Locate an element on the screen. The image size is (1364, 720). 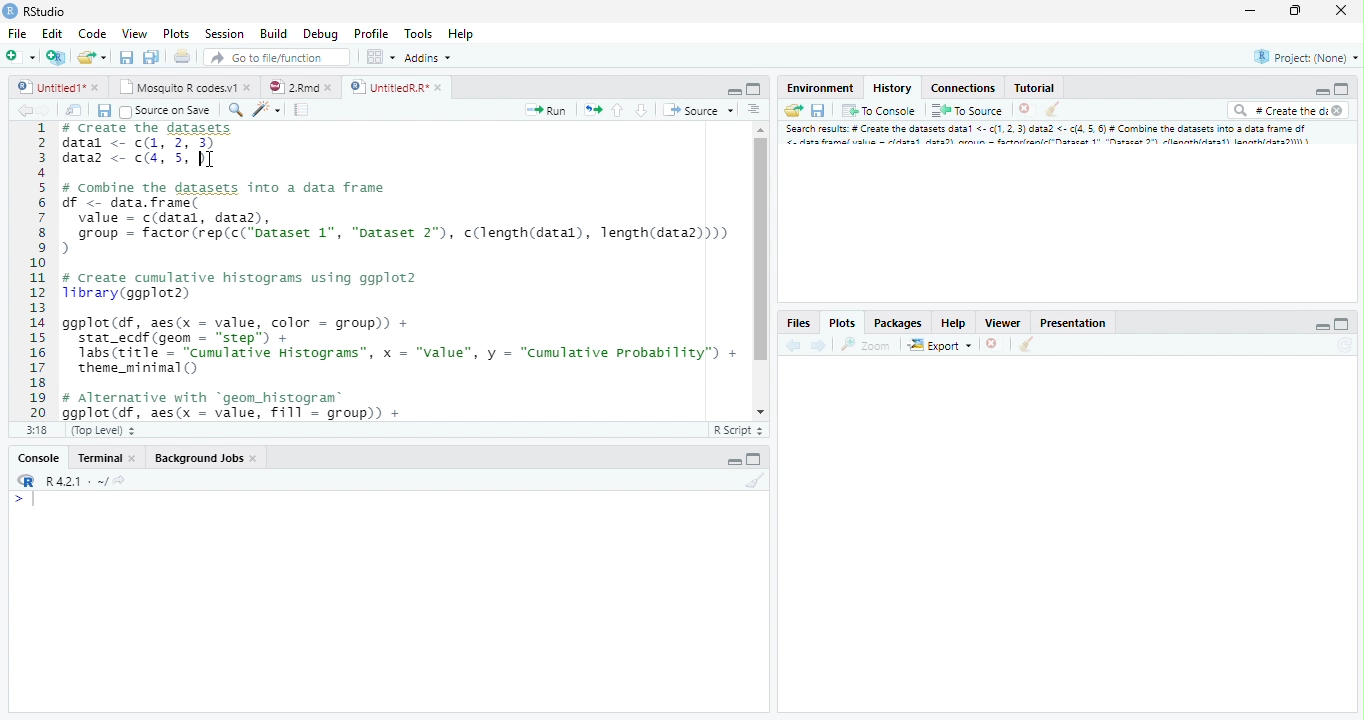
Untitled is located at coordinates (61, 85).